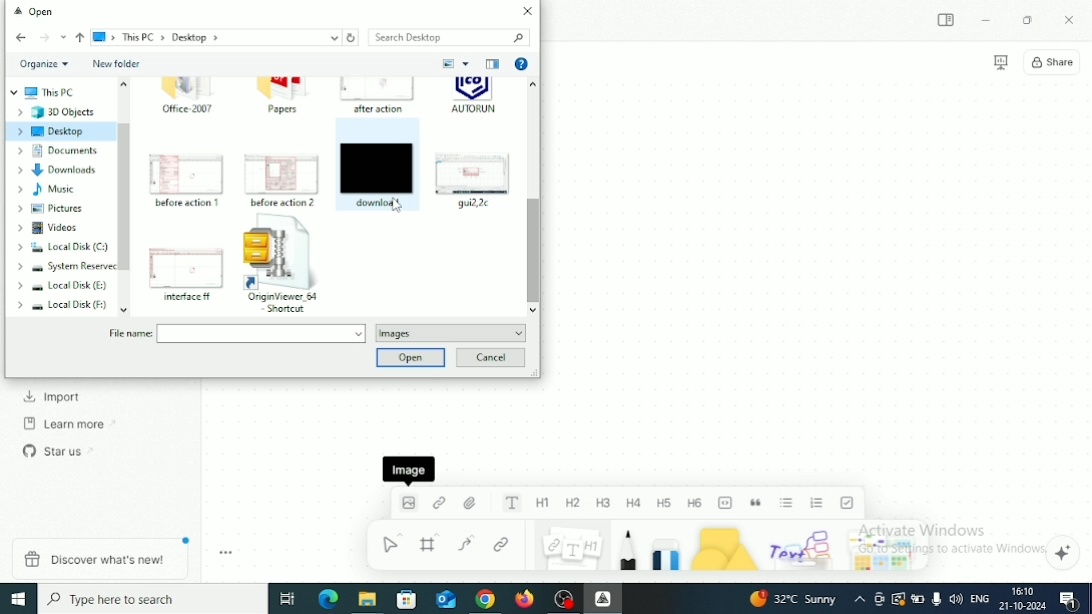 Image resolution: width=1092 pixels, height=614 pixels. I want to click on Vertical scrollbar, so click(126, 197).